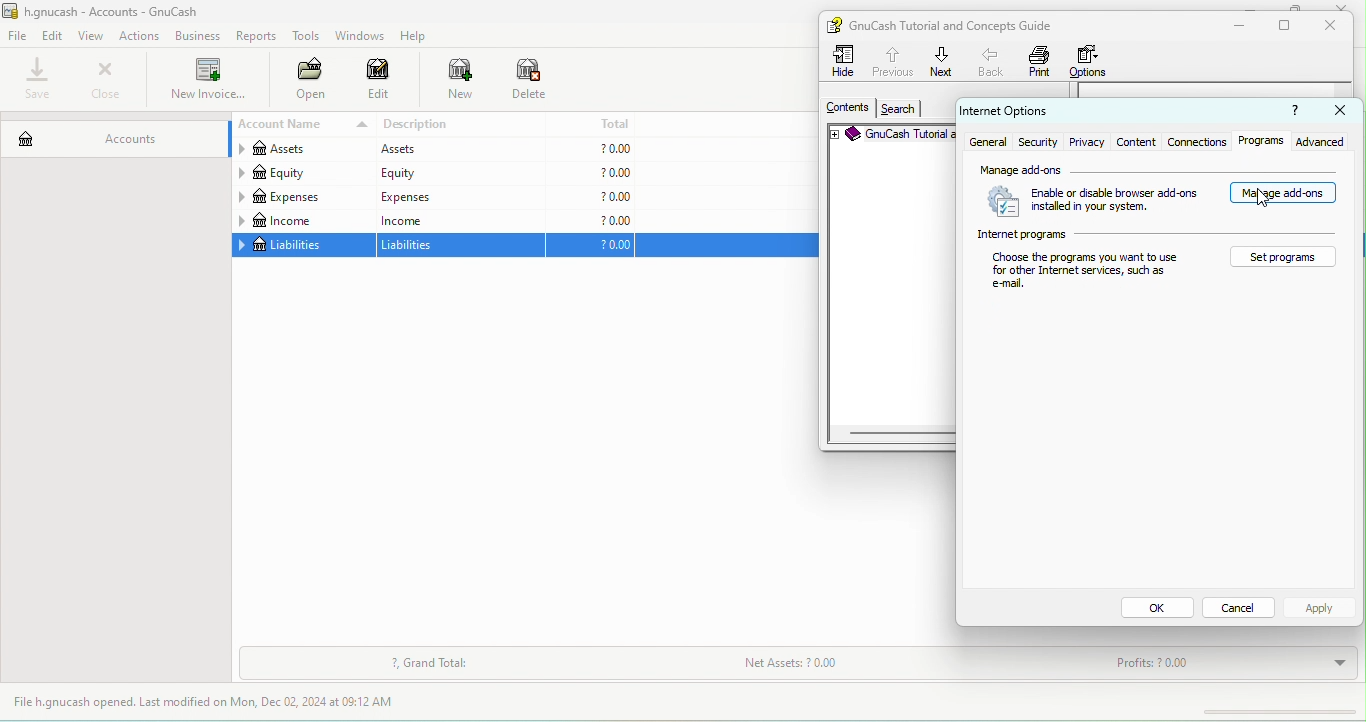  I want to click on save, so click(39, 80).